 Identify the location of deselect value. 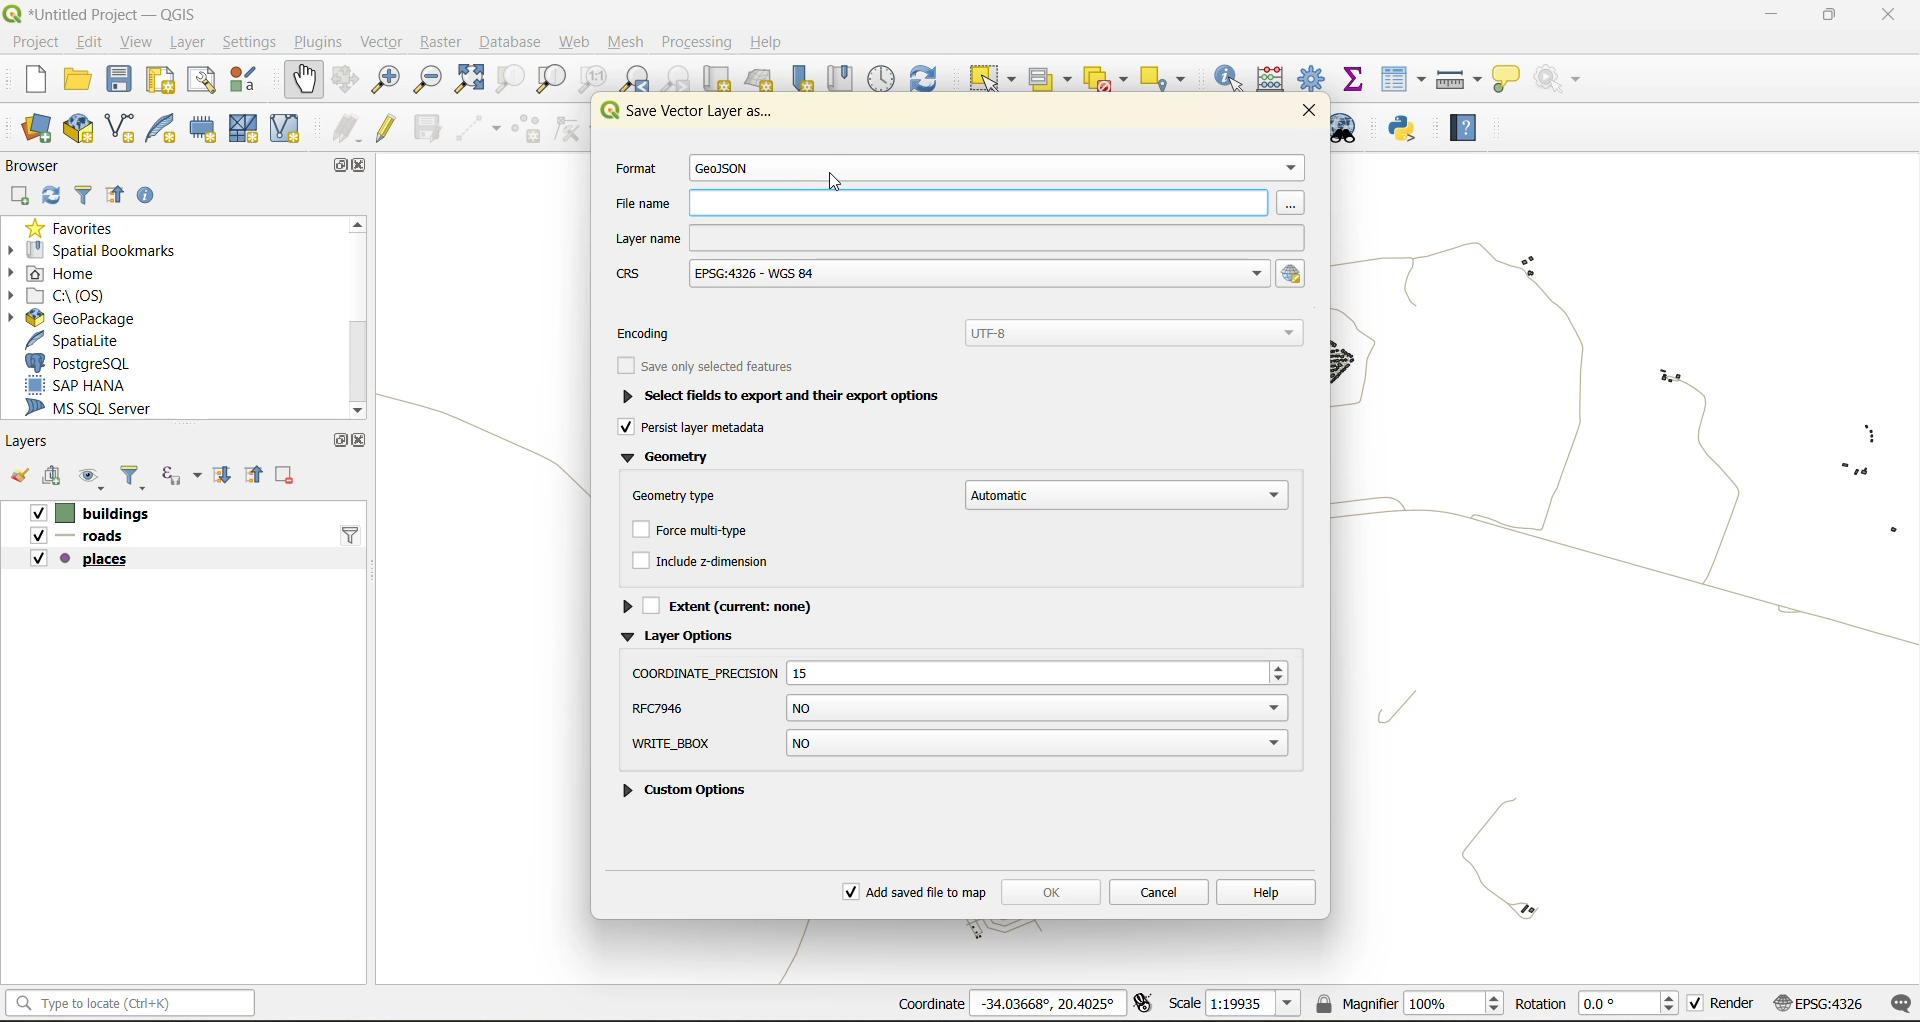
(1103, 77).